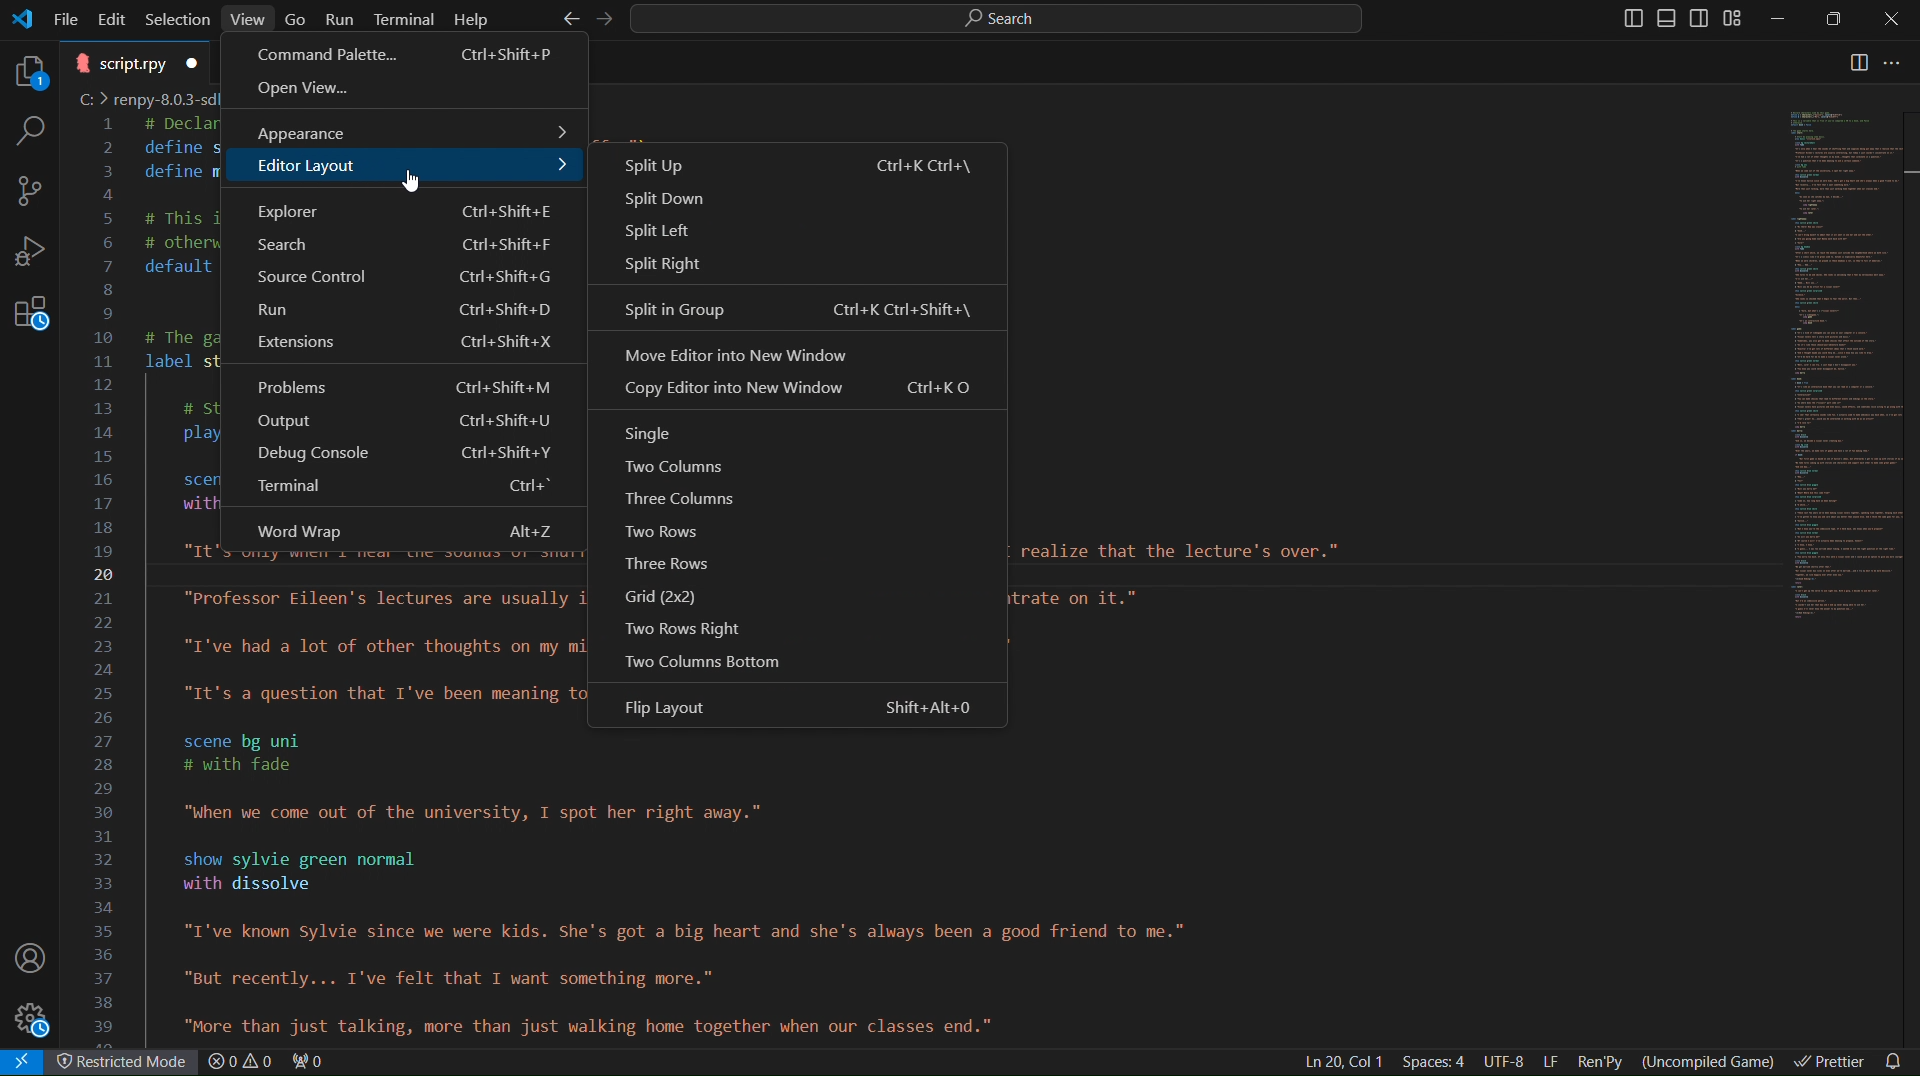 This screenshot has height=1076, width=1920. Describe the element at coordinates (686, 535) in the screenshot. I see `Two Rows` at that location.